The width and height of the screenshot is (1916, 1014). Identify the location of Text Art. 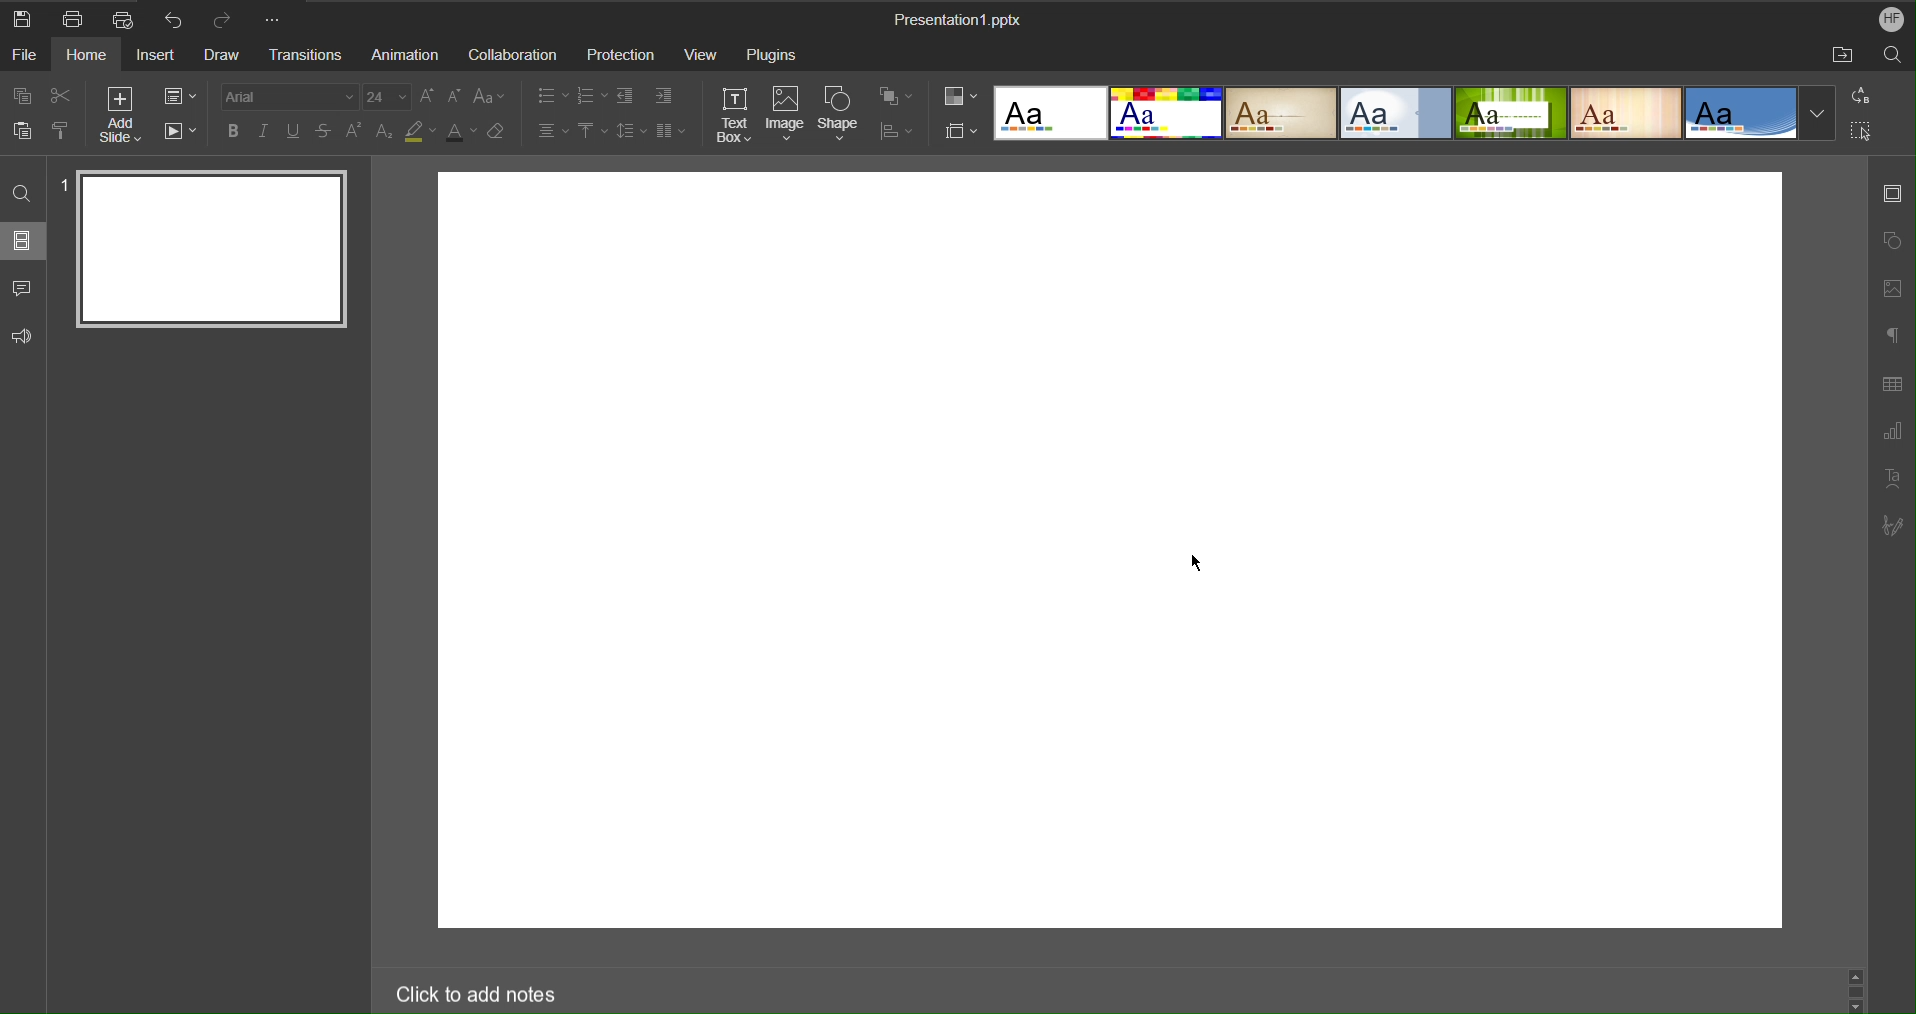
(1892, 480).